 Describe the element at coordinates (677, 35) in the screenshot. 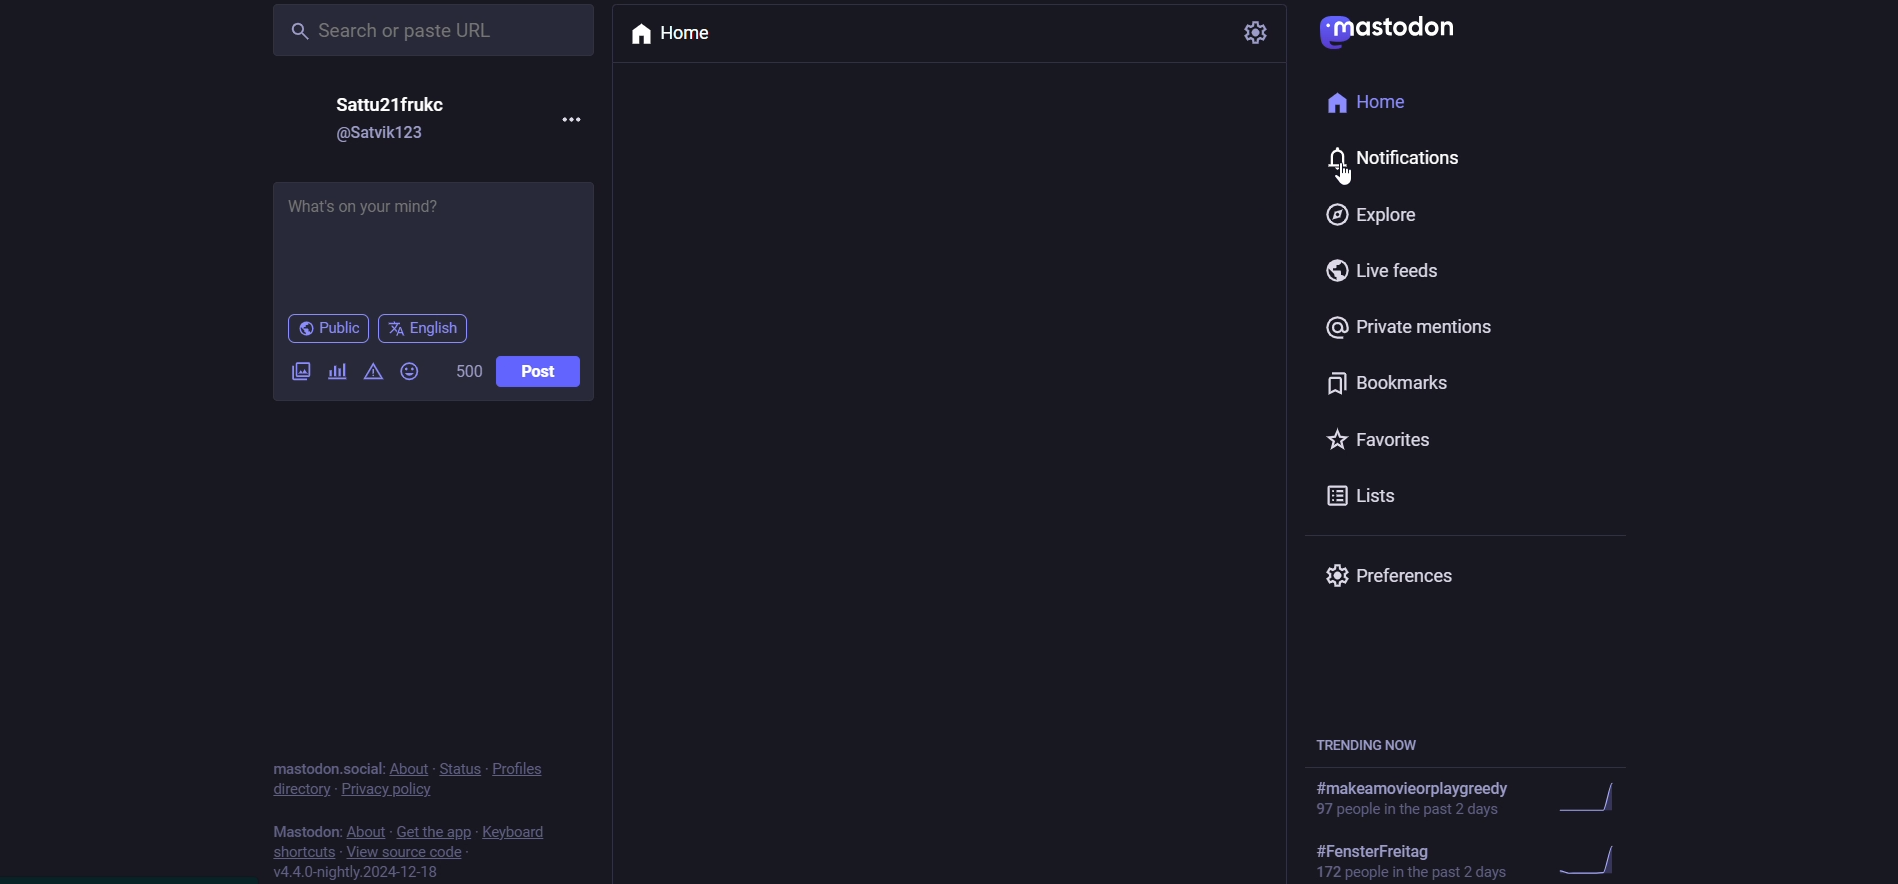

I see `Home` at that location.